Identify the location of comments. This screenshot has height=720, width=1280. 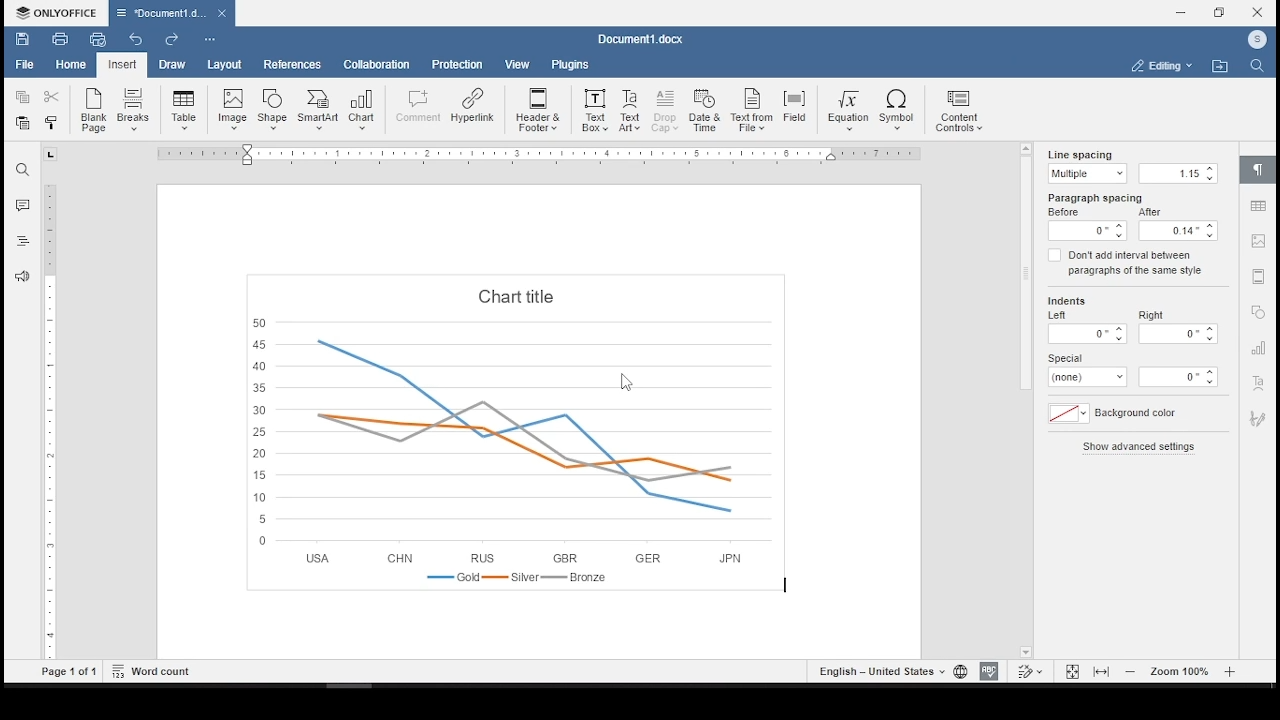
(22, 206).